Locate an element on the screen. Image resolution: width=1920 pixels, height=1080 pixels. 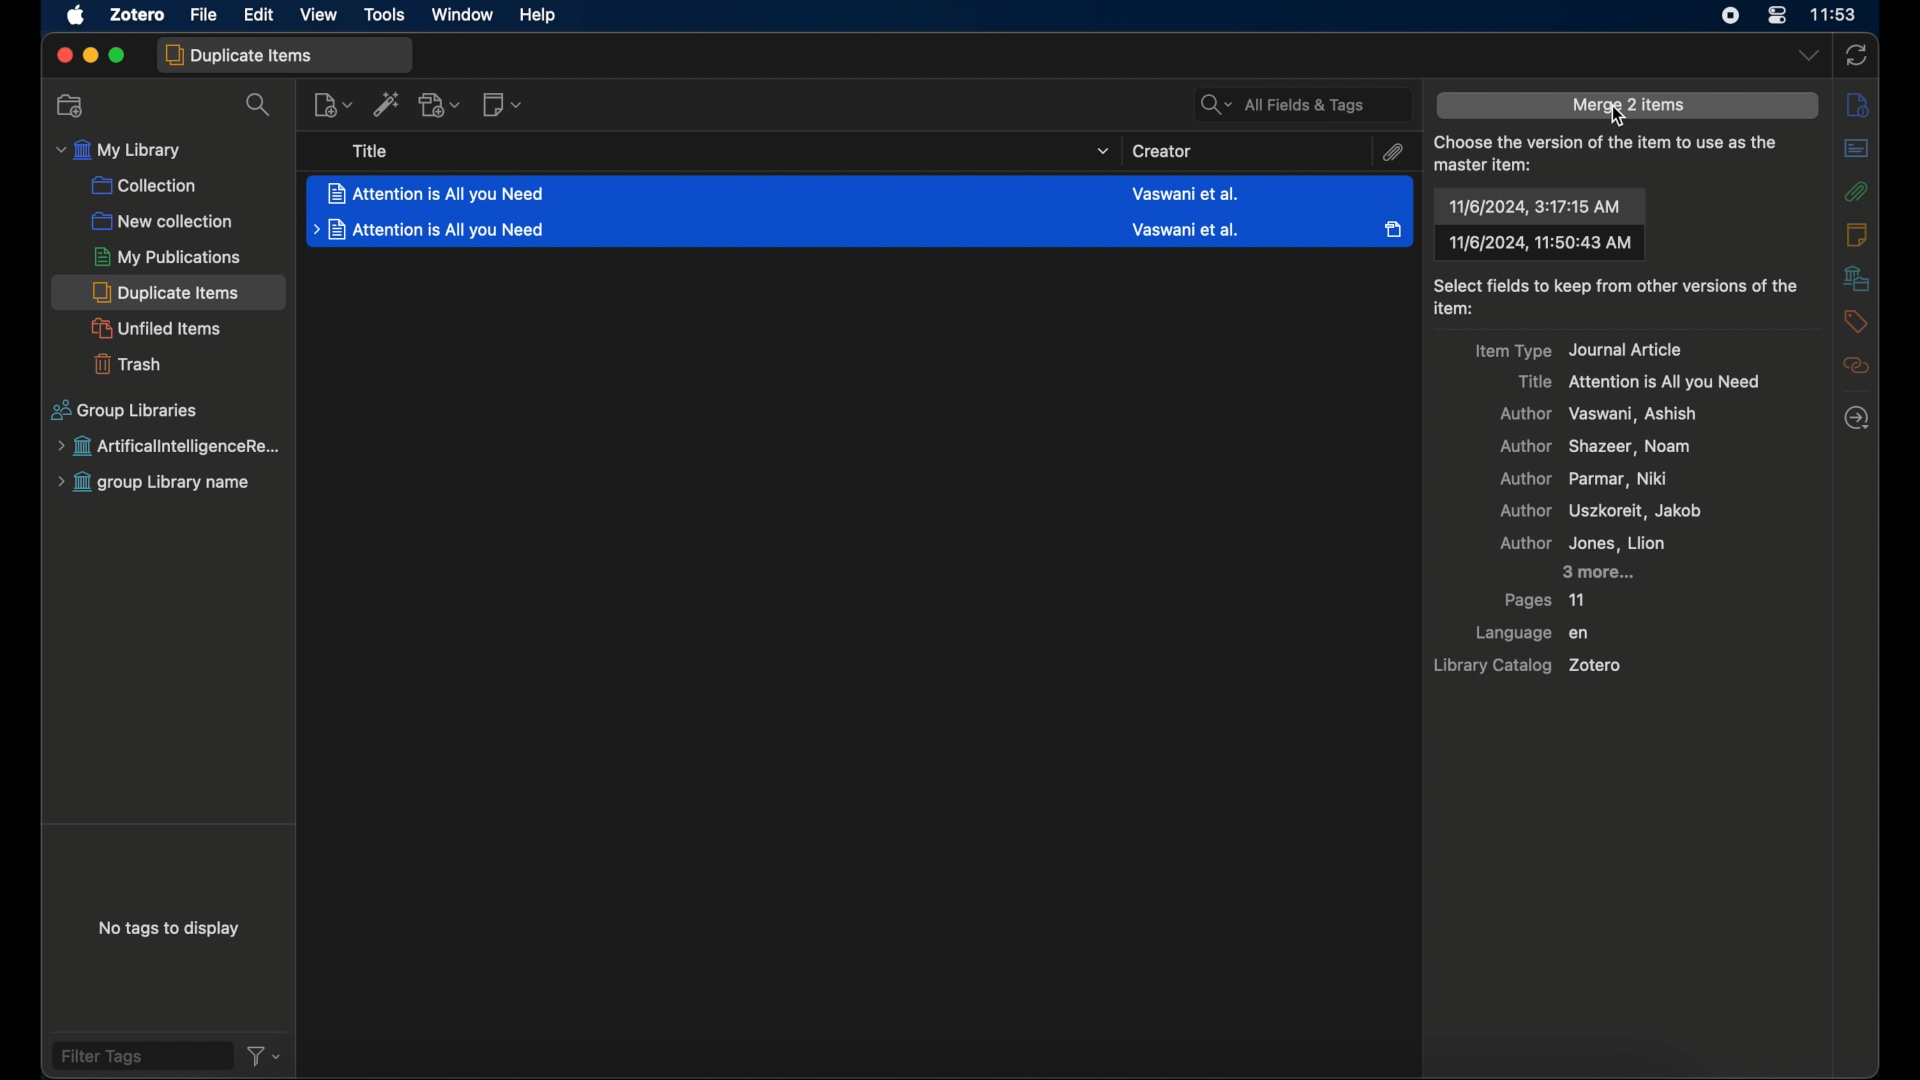
author shazeer, noam is located at coordinates (1601, 446).